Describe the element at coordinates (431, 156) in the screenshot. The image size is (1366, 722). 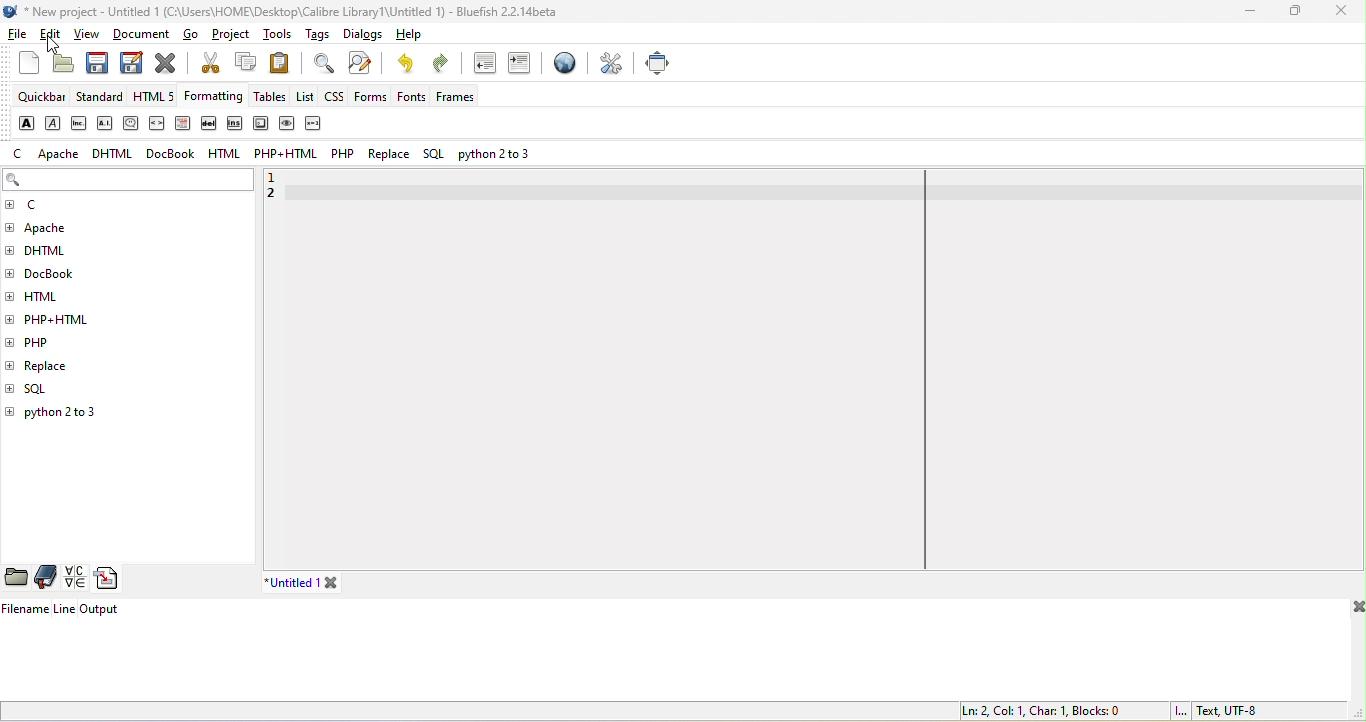
I see `sql` at that location.